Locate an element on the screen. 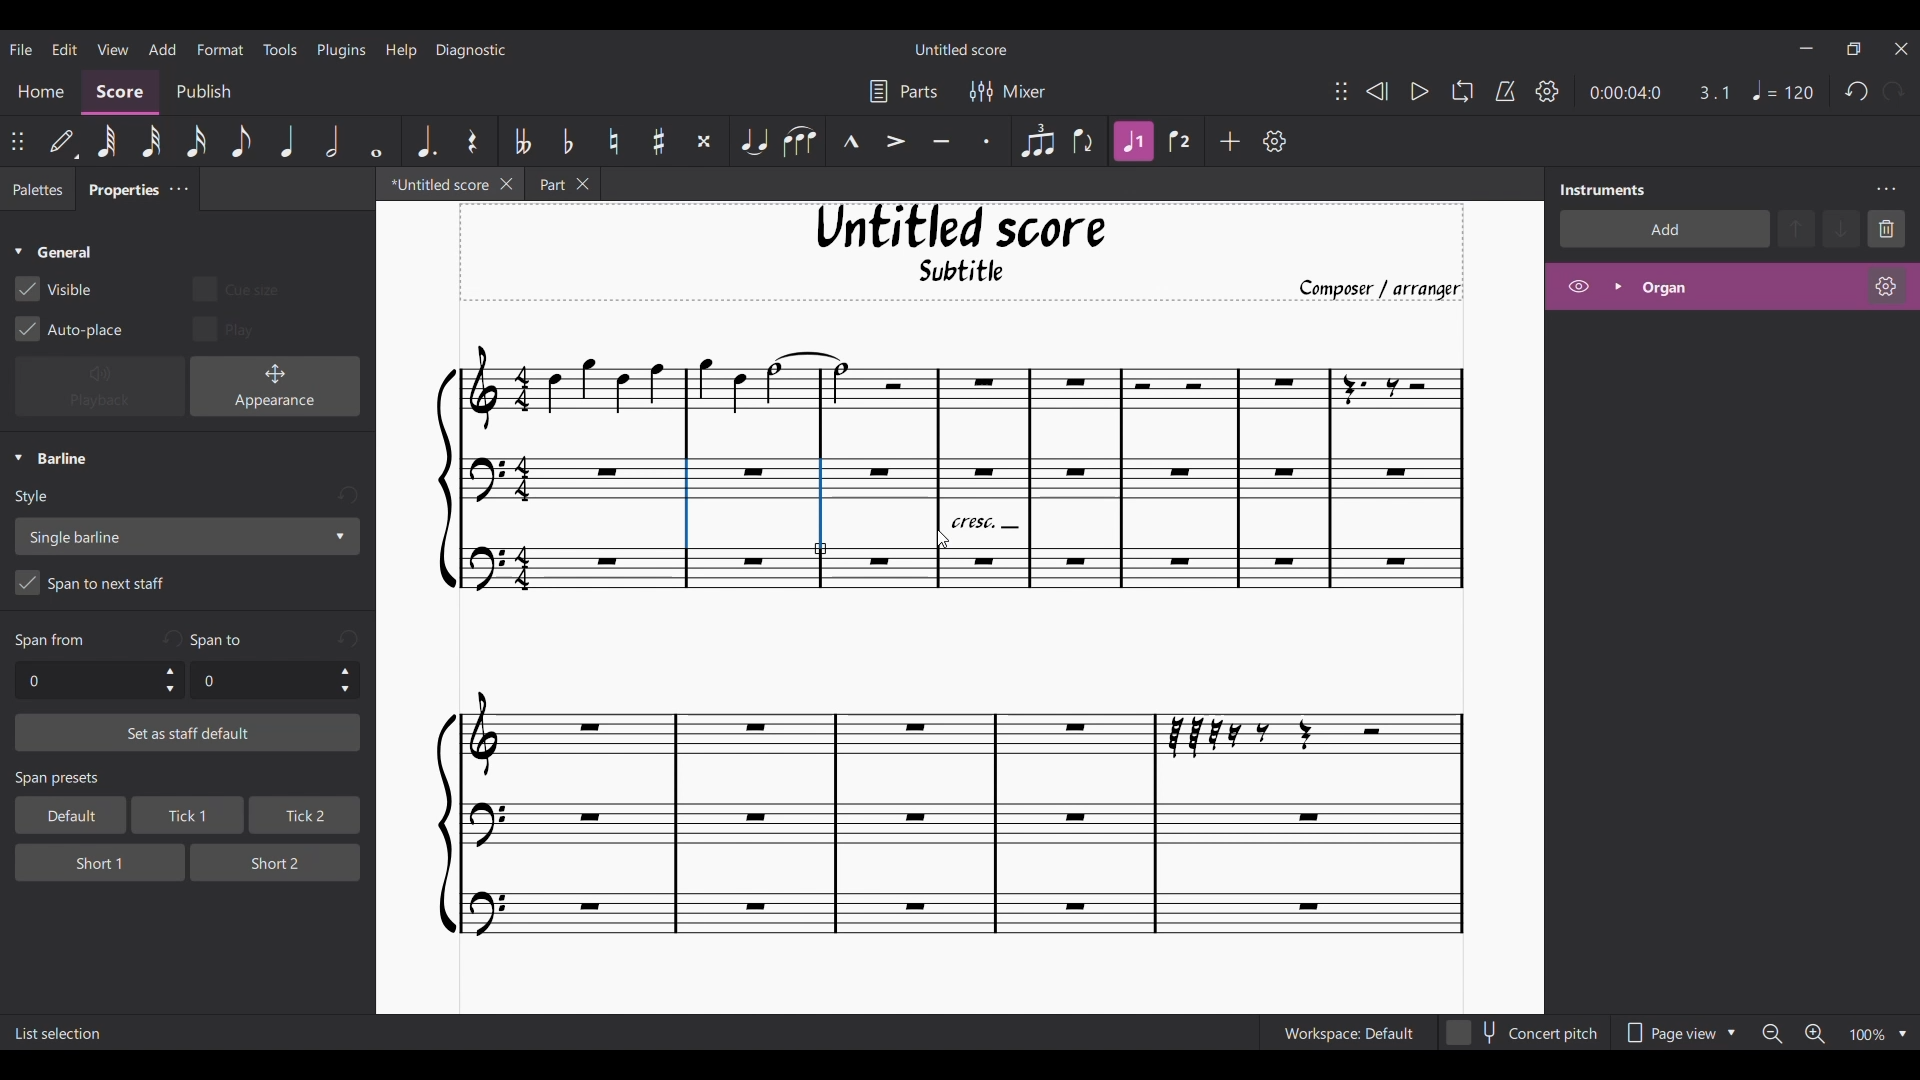 This screenshot has width=1920, height=1080. Delete selection is located at coordinates (1887, 228).